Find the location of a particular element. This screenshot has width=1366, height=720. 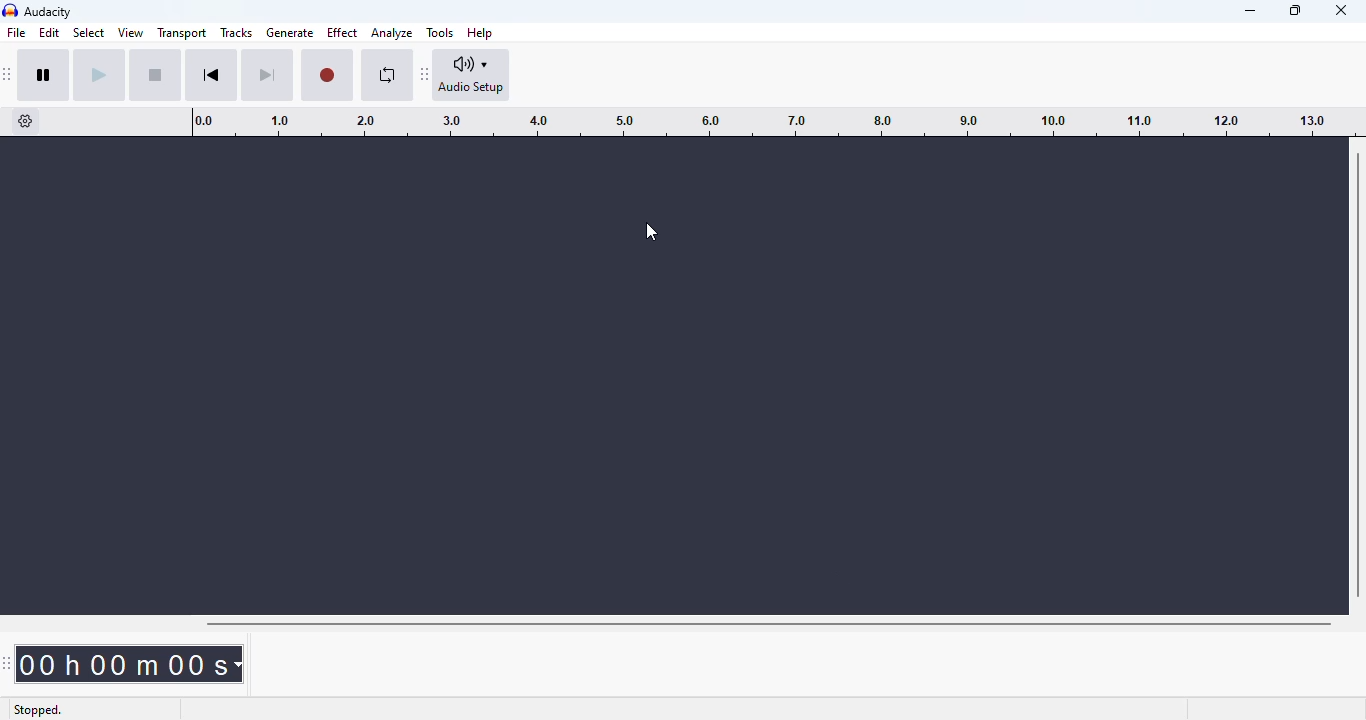

tracks is located at coordinates (236, 33).